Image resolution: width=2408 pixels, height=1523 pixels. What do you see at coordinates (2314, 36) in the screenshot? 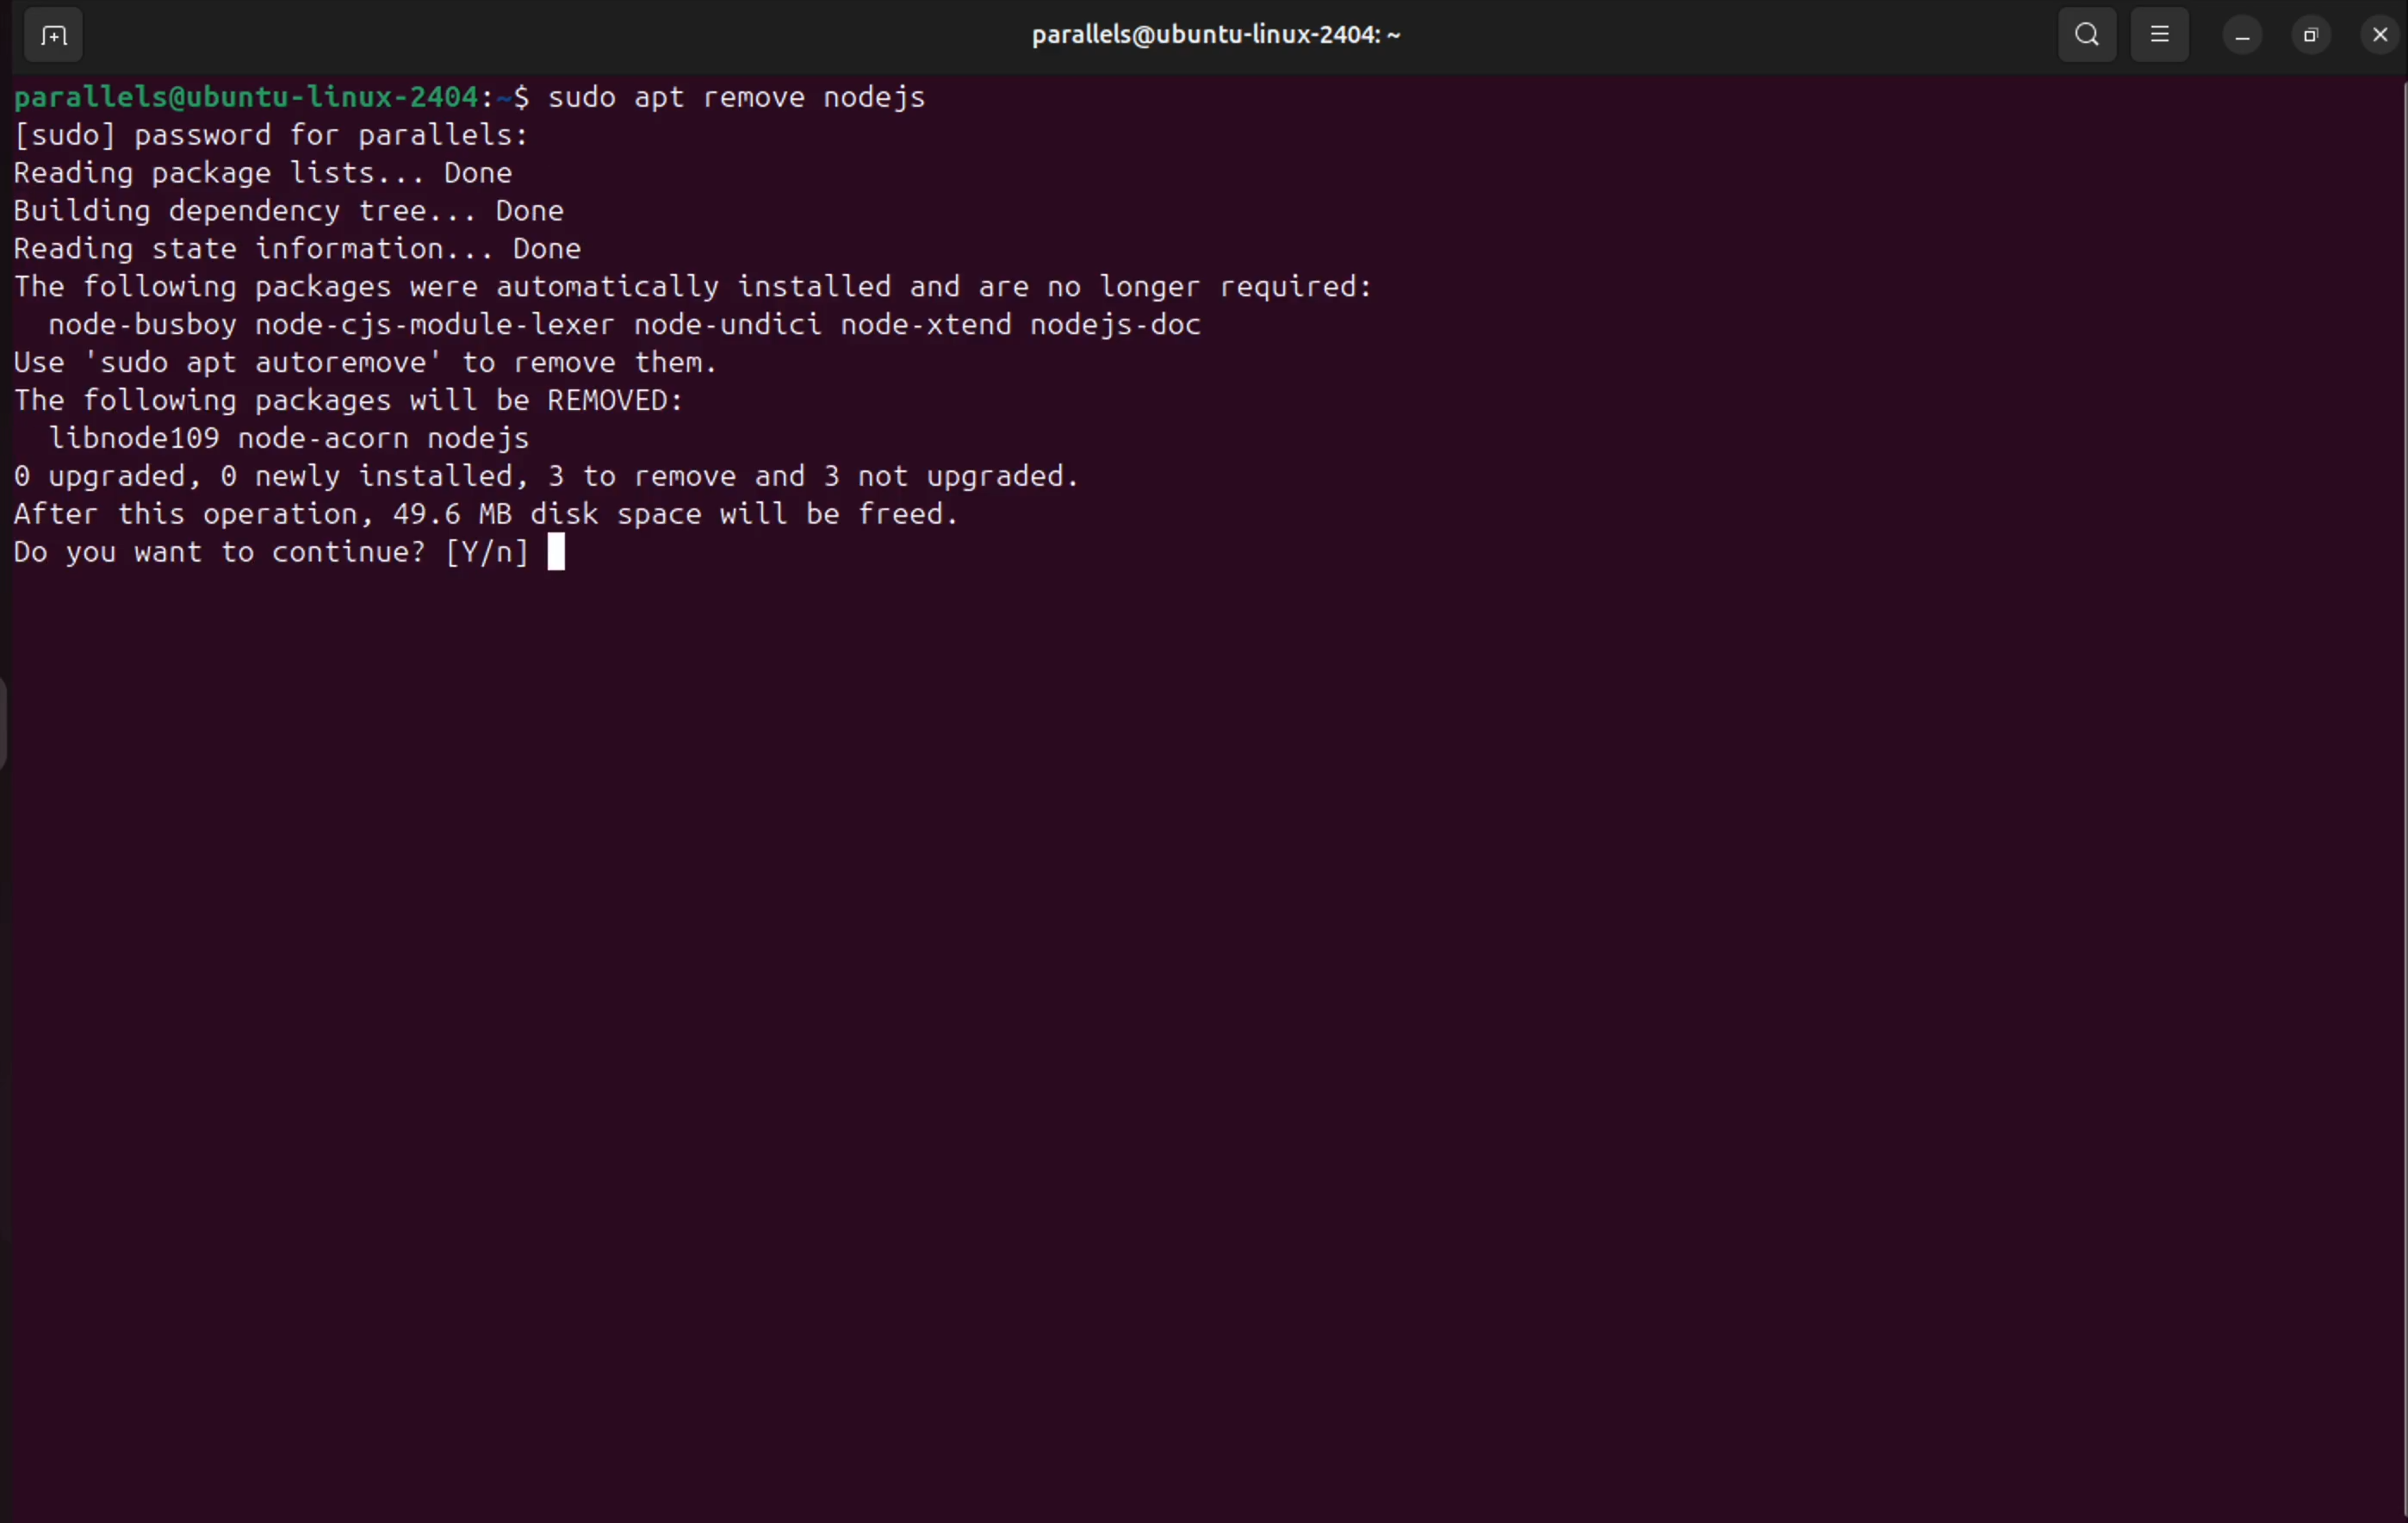
I see `resize` at bounding box center [2314, 36].